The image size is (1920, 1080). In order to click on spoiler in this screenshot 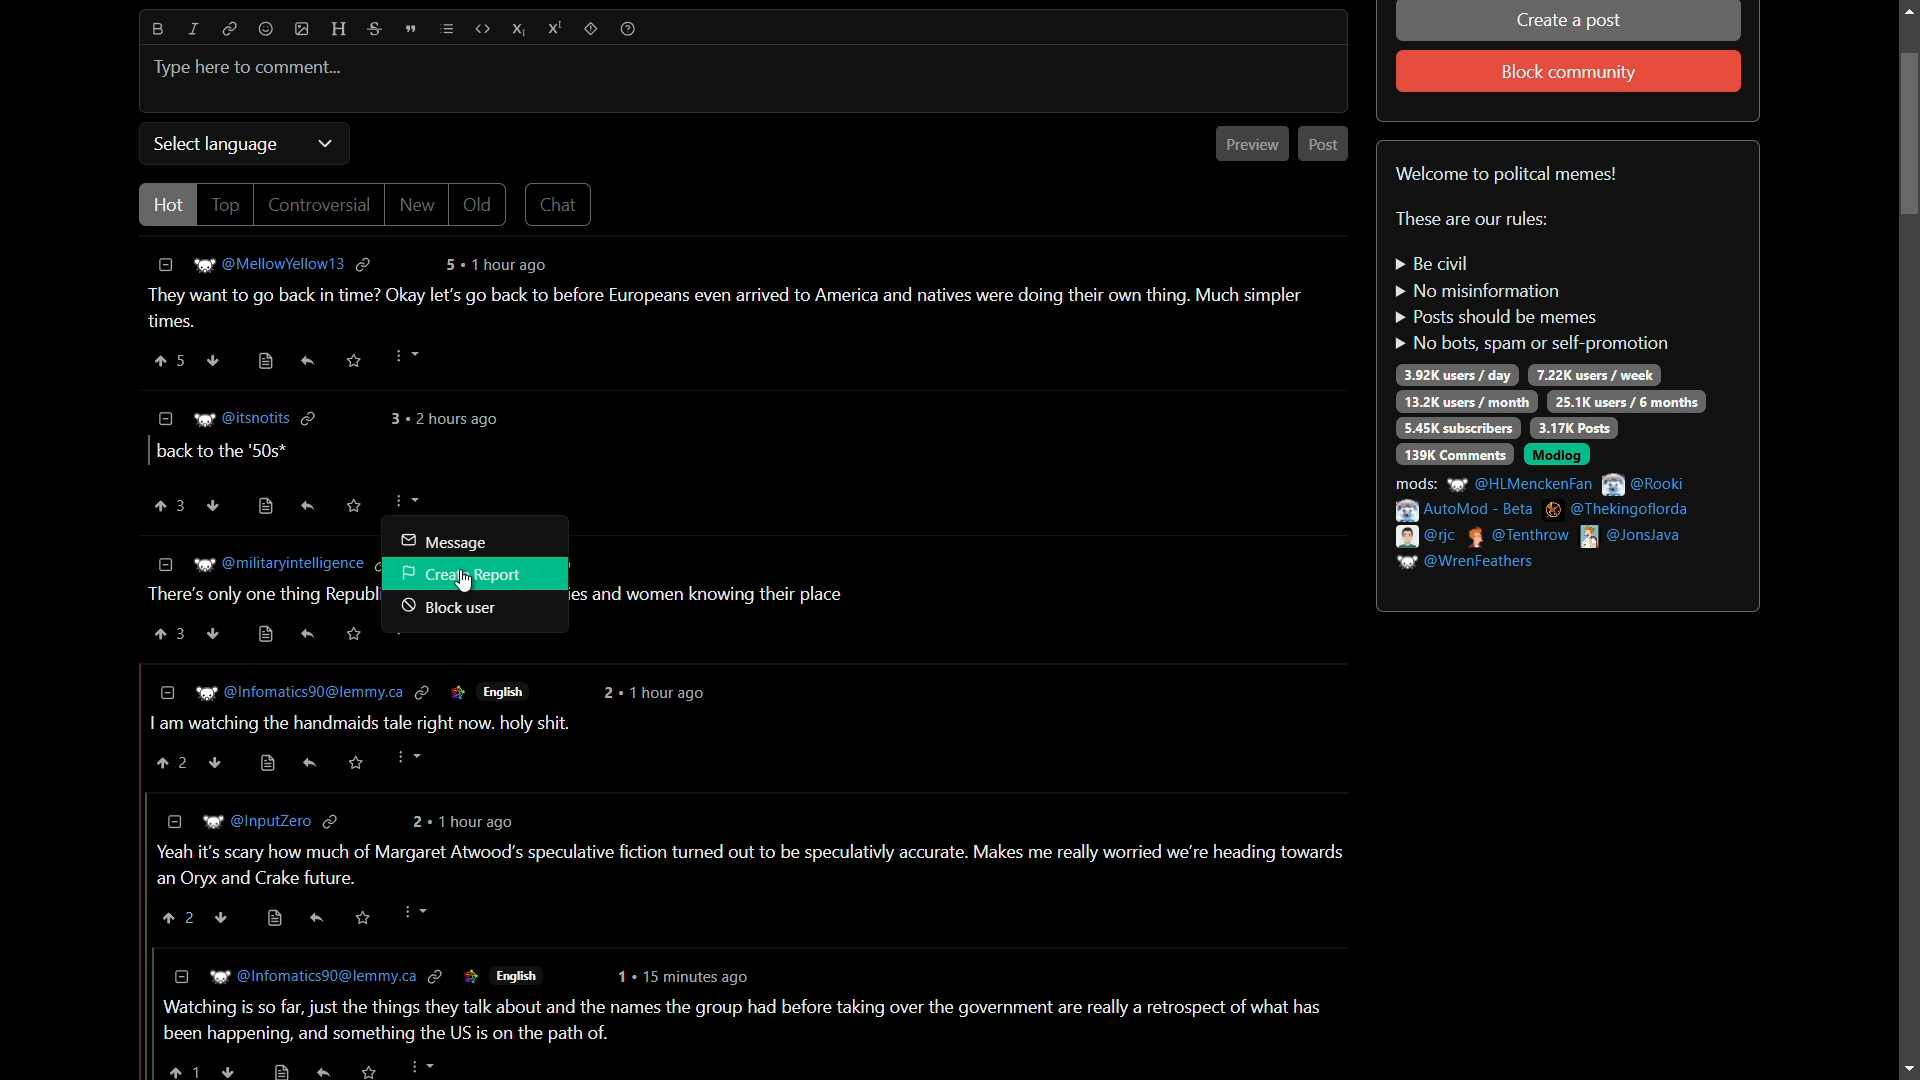, I will do `click(591, 29)`.